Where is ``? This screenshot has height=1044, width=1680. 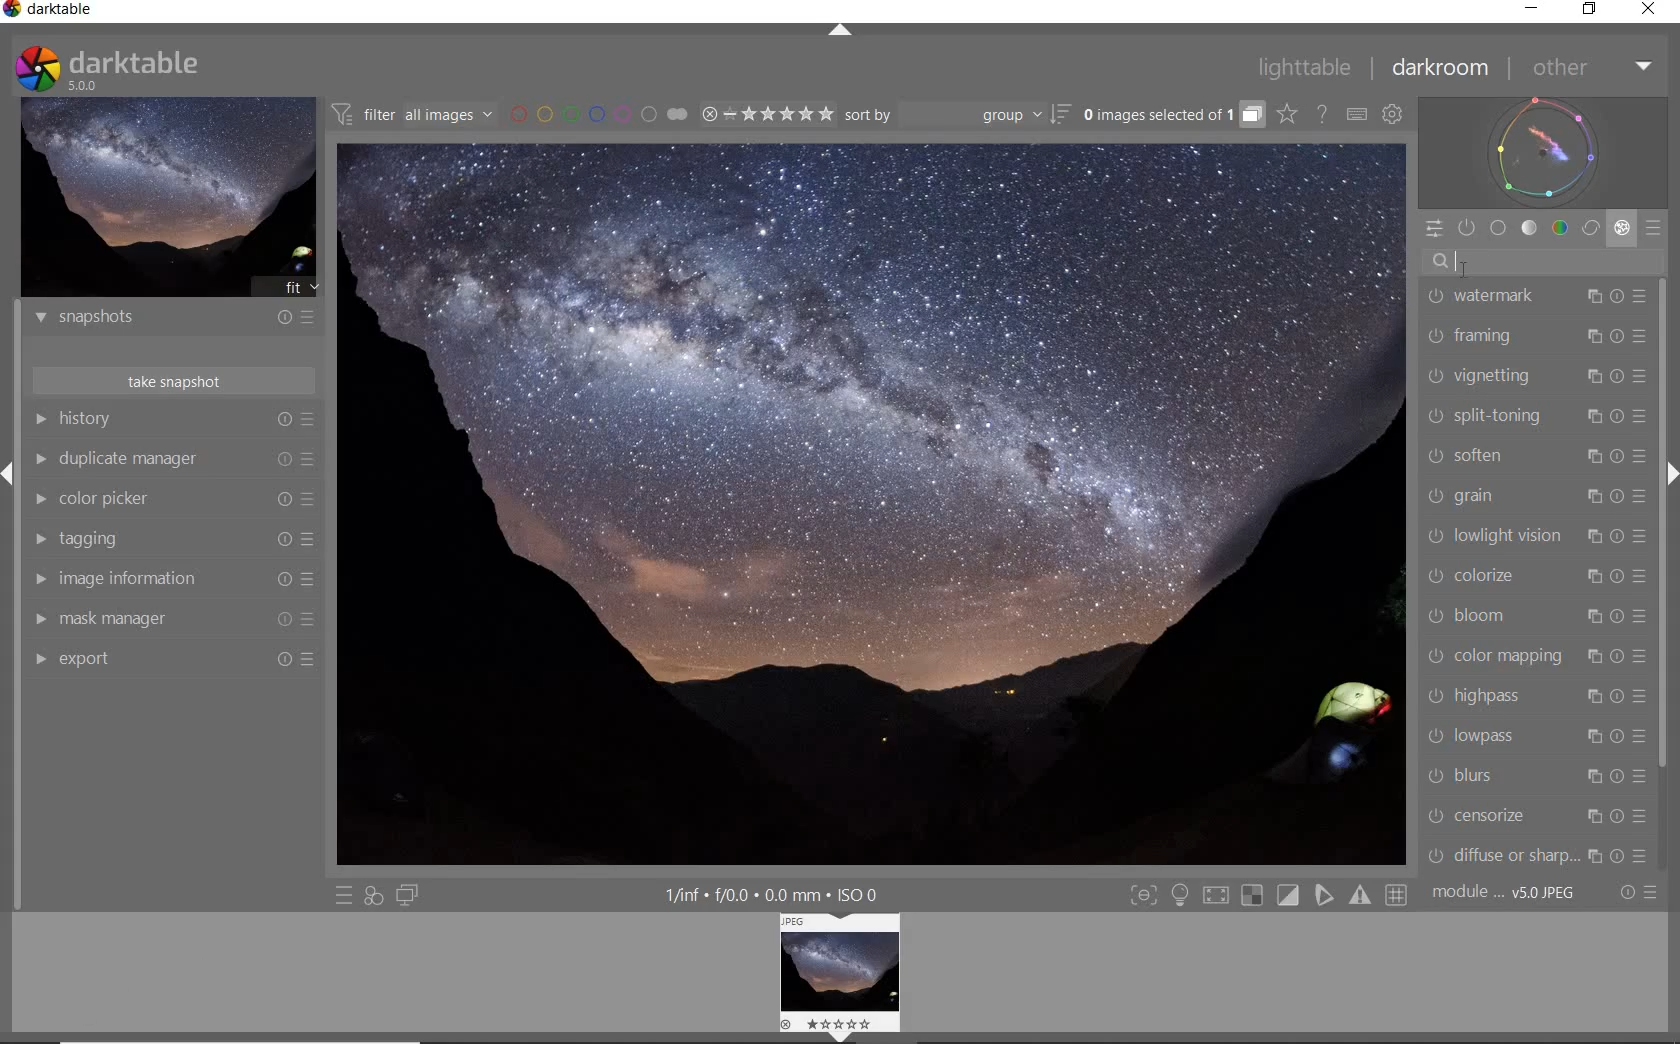
 is located at coordinates (1643, 620).